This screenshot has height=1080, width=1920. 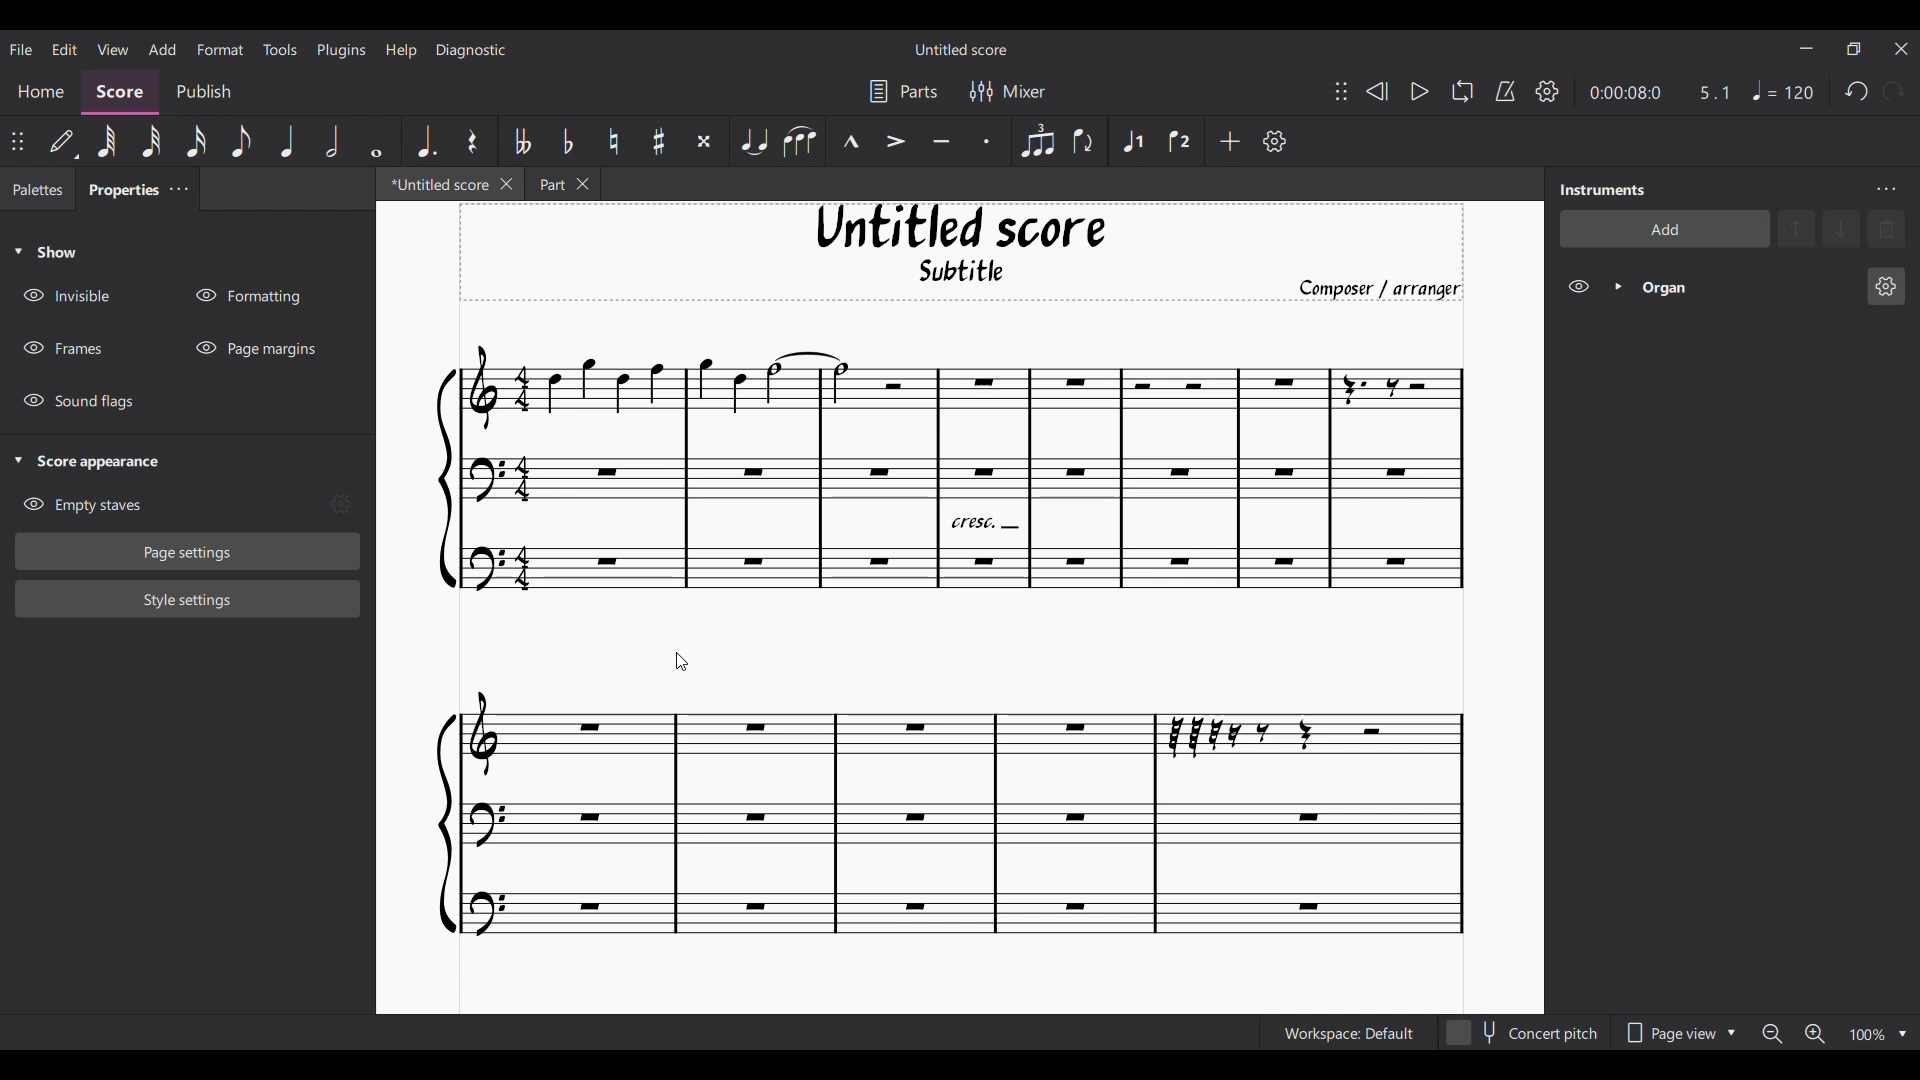 What do you see at coordinates (507, 183) in the screenshot?
I see `Close current tab` at bounding box center [507, 183].